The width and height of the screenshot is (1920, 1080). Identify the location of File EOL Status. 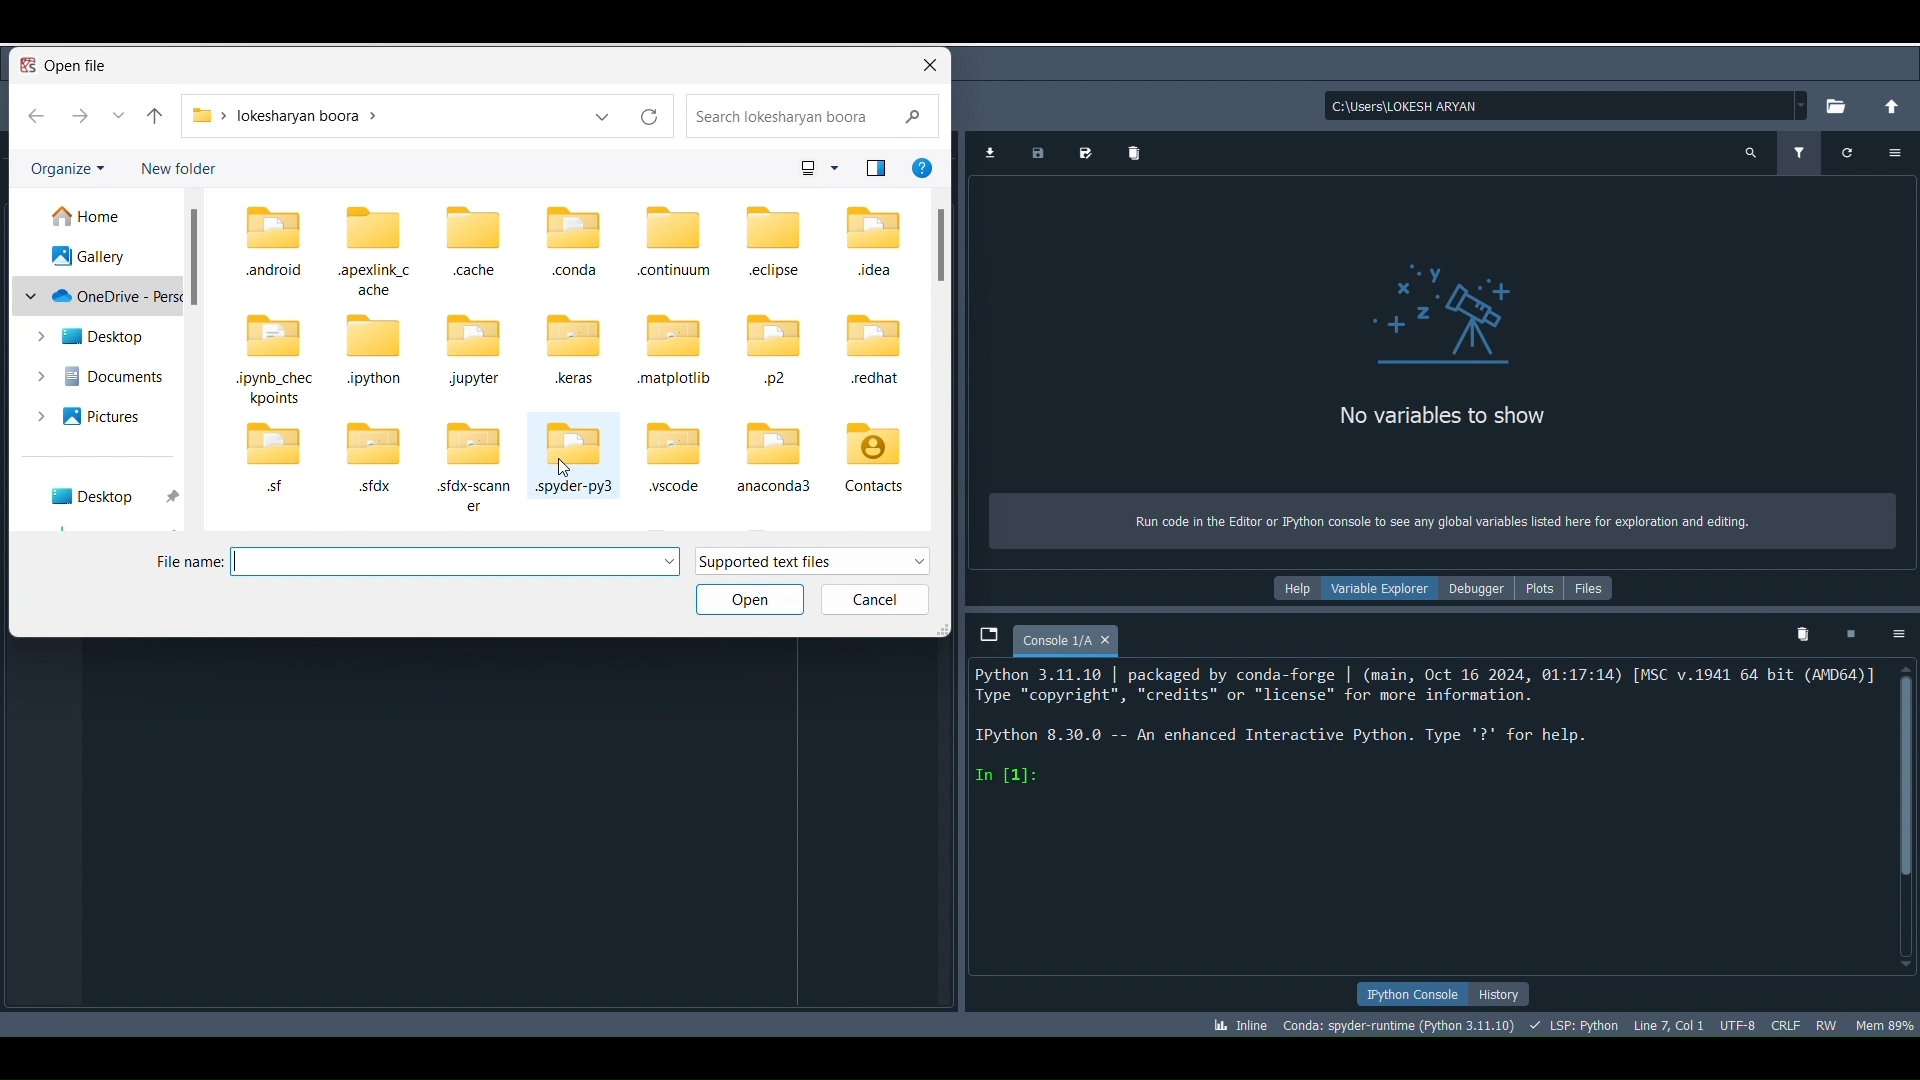
(1789, 1019).